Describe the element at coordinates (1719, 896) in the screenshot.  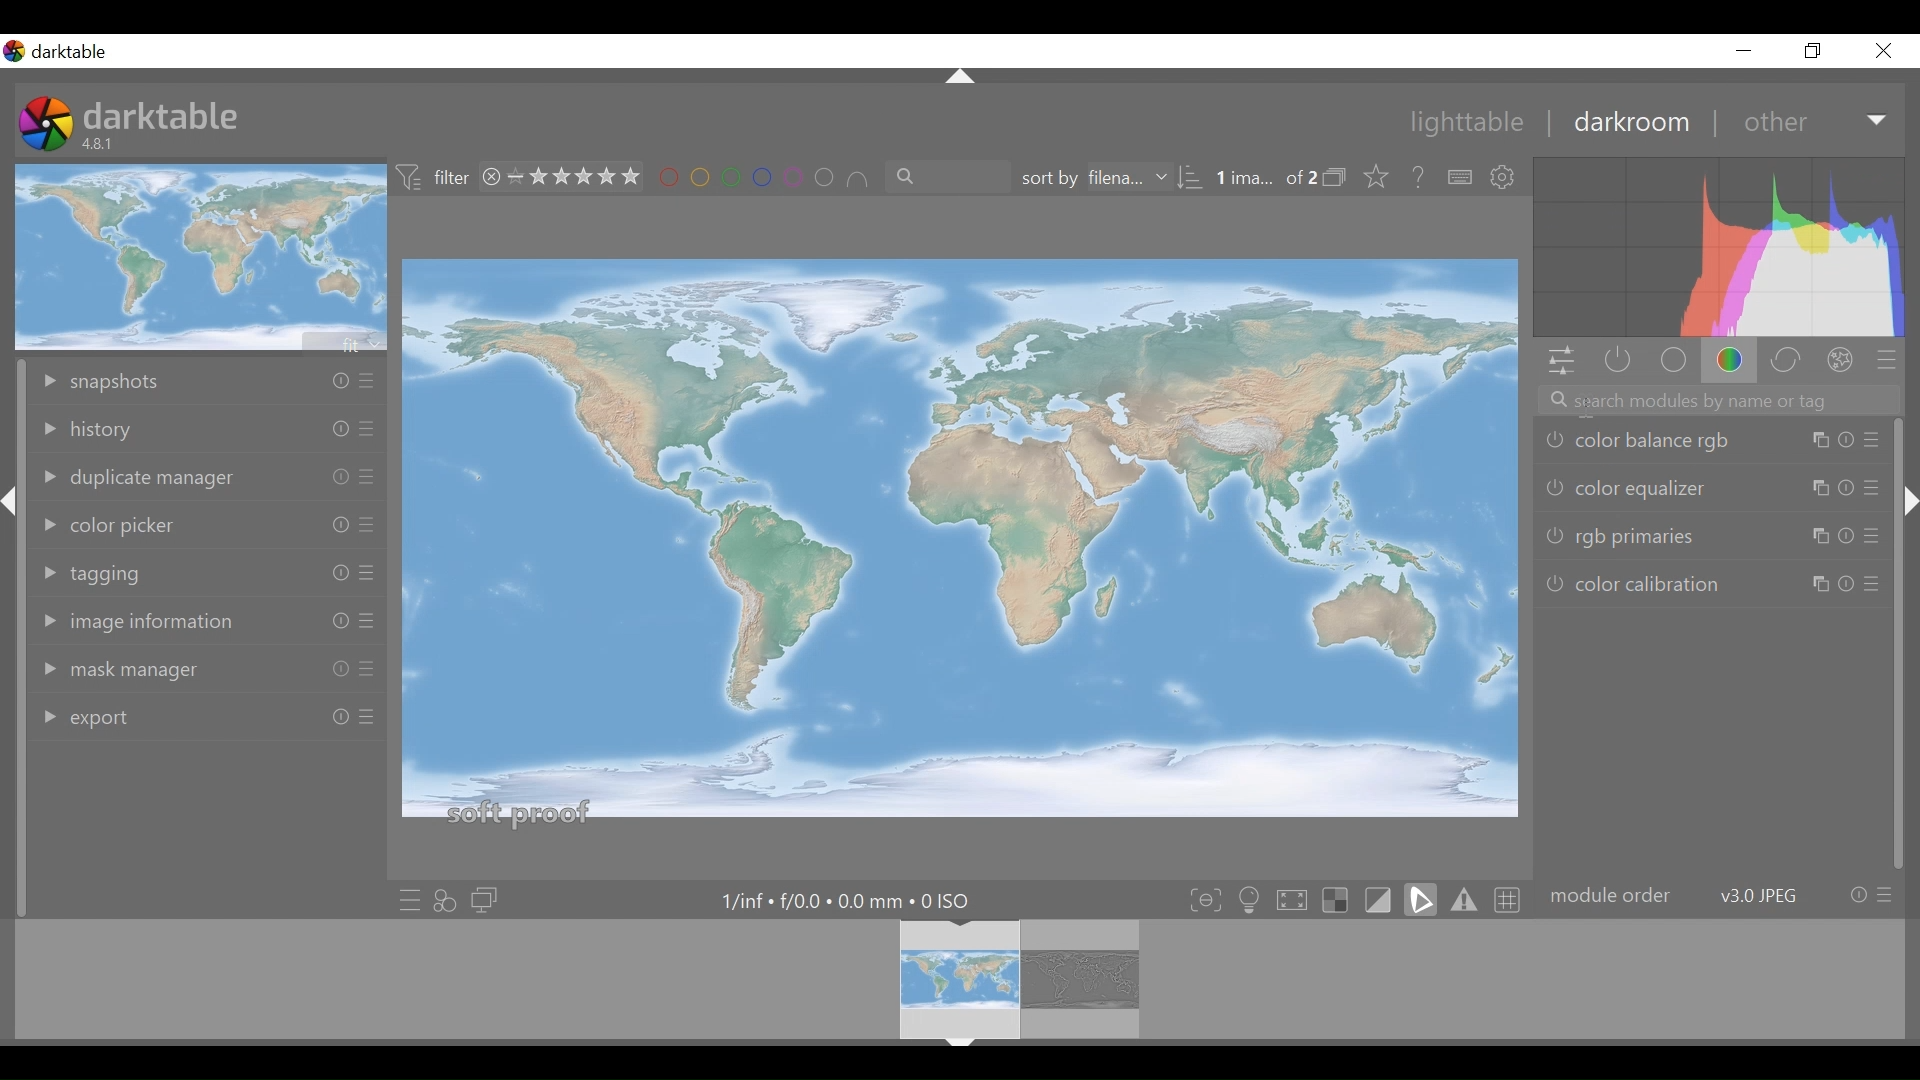
I see `module order` at that location.